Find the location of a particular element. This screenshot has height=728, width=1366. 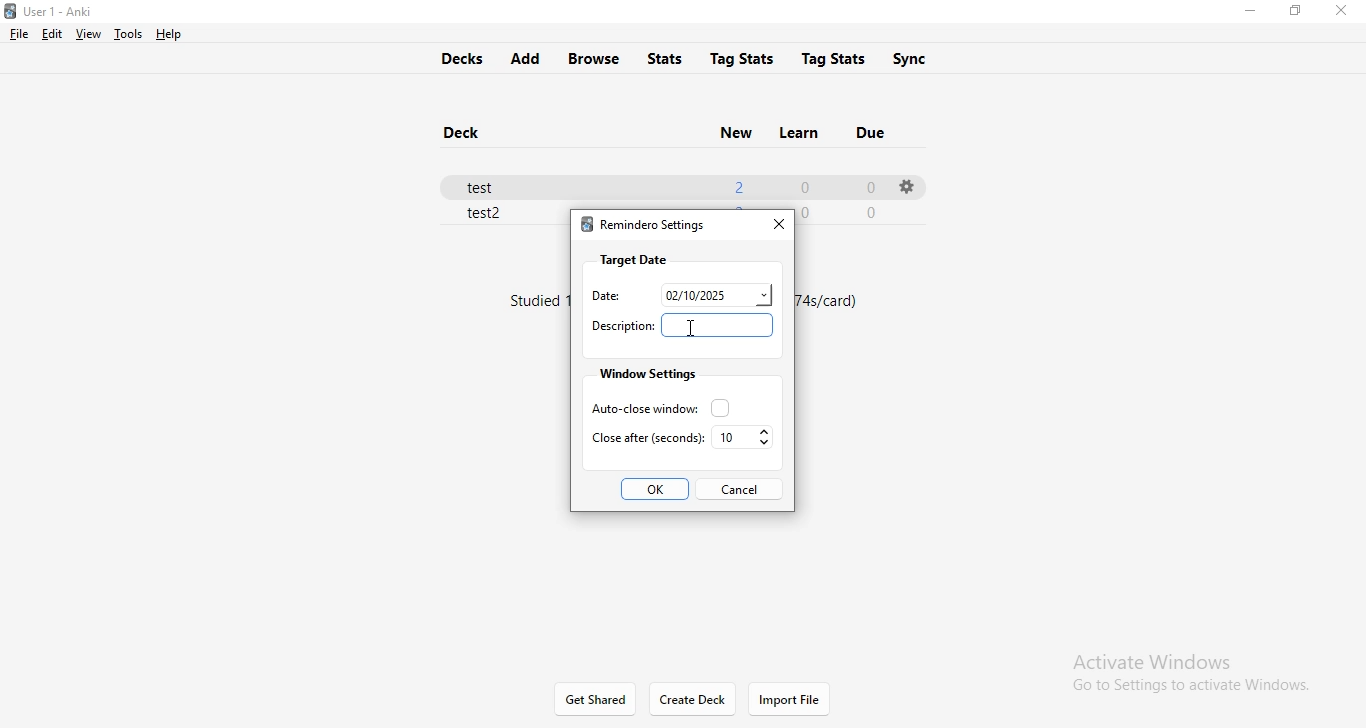

descriptiuon is located at coordinates (621, 326).